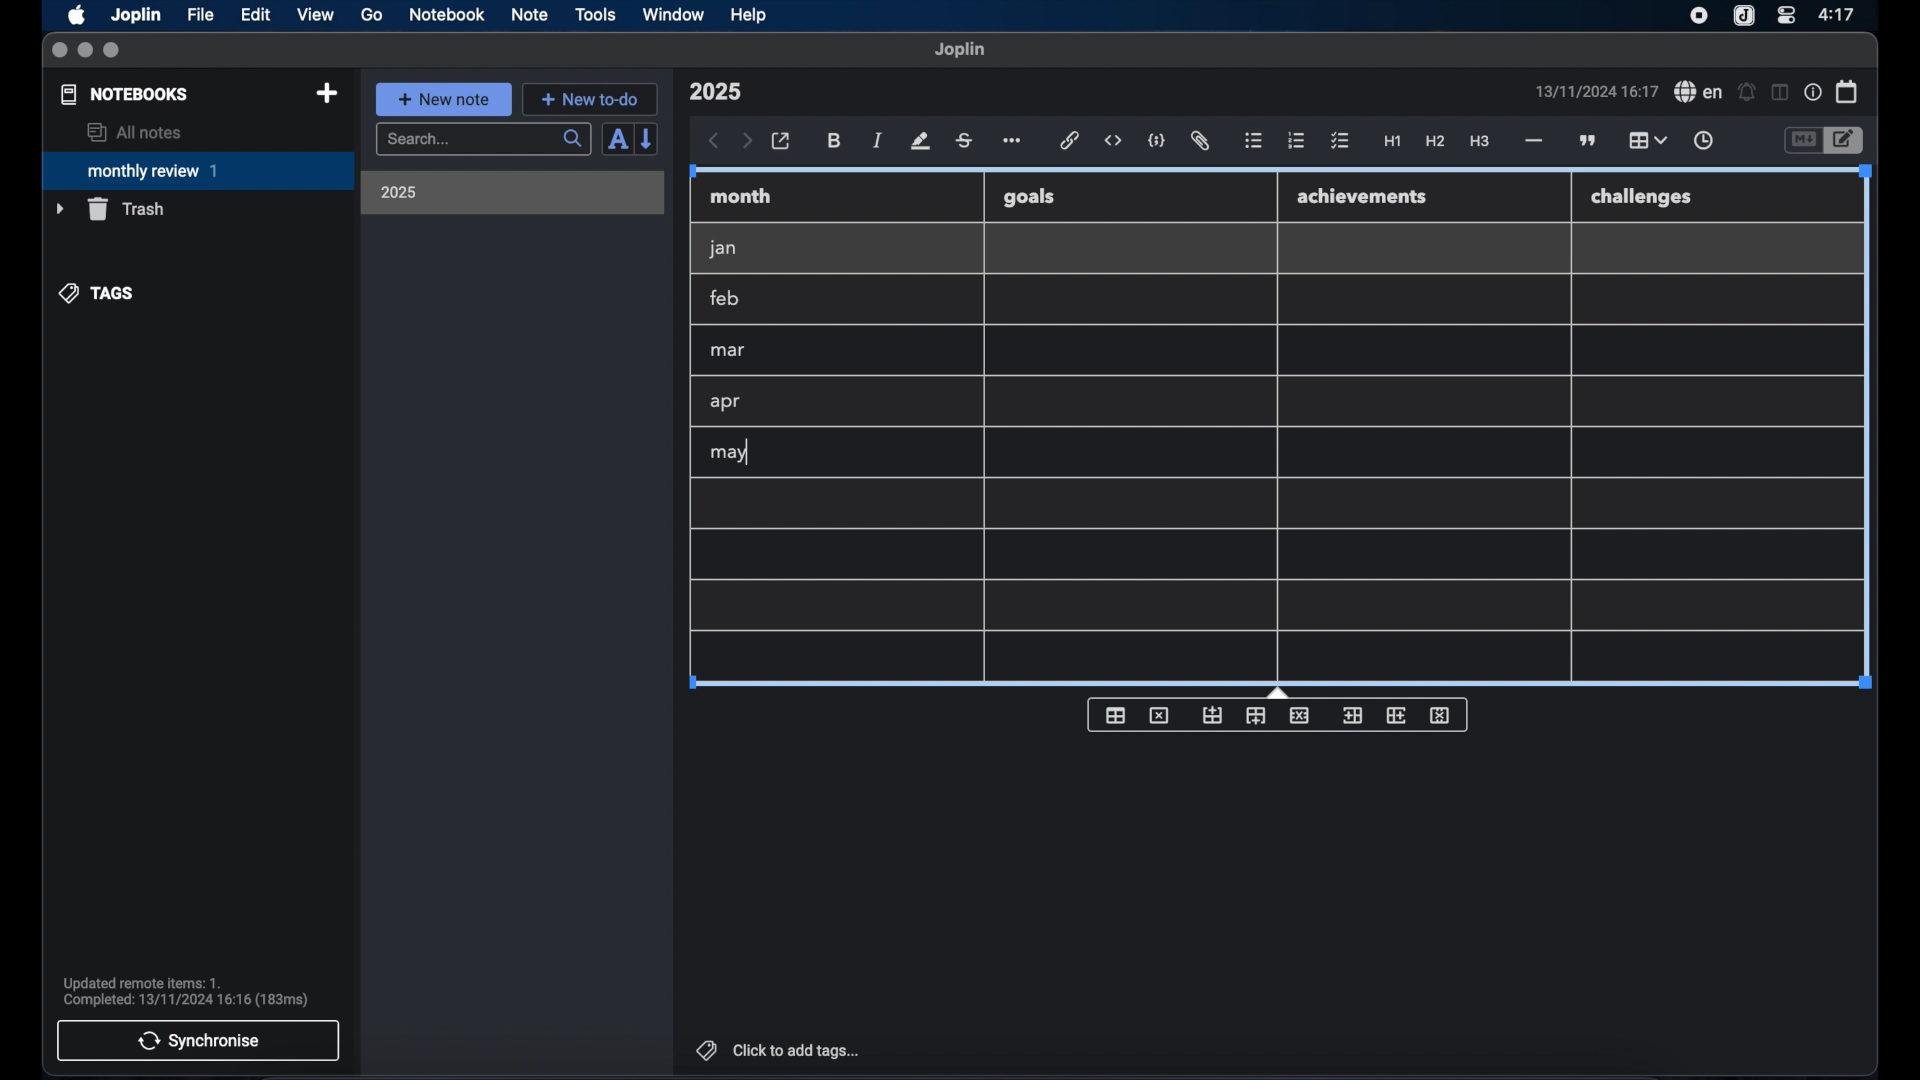 The image size is (1920, 1080). Describe the element at coordinates (1115, 715) in the screenshot. I see `insert table` at that location.